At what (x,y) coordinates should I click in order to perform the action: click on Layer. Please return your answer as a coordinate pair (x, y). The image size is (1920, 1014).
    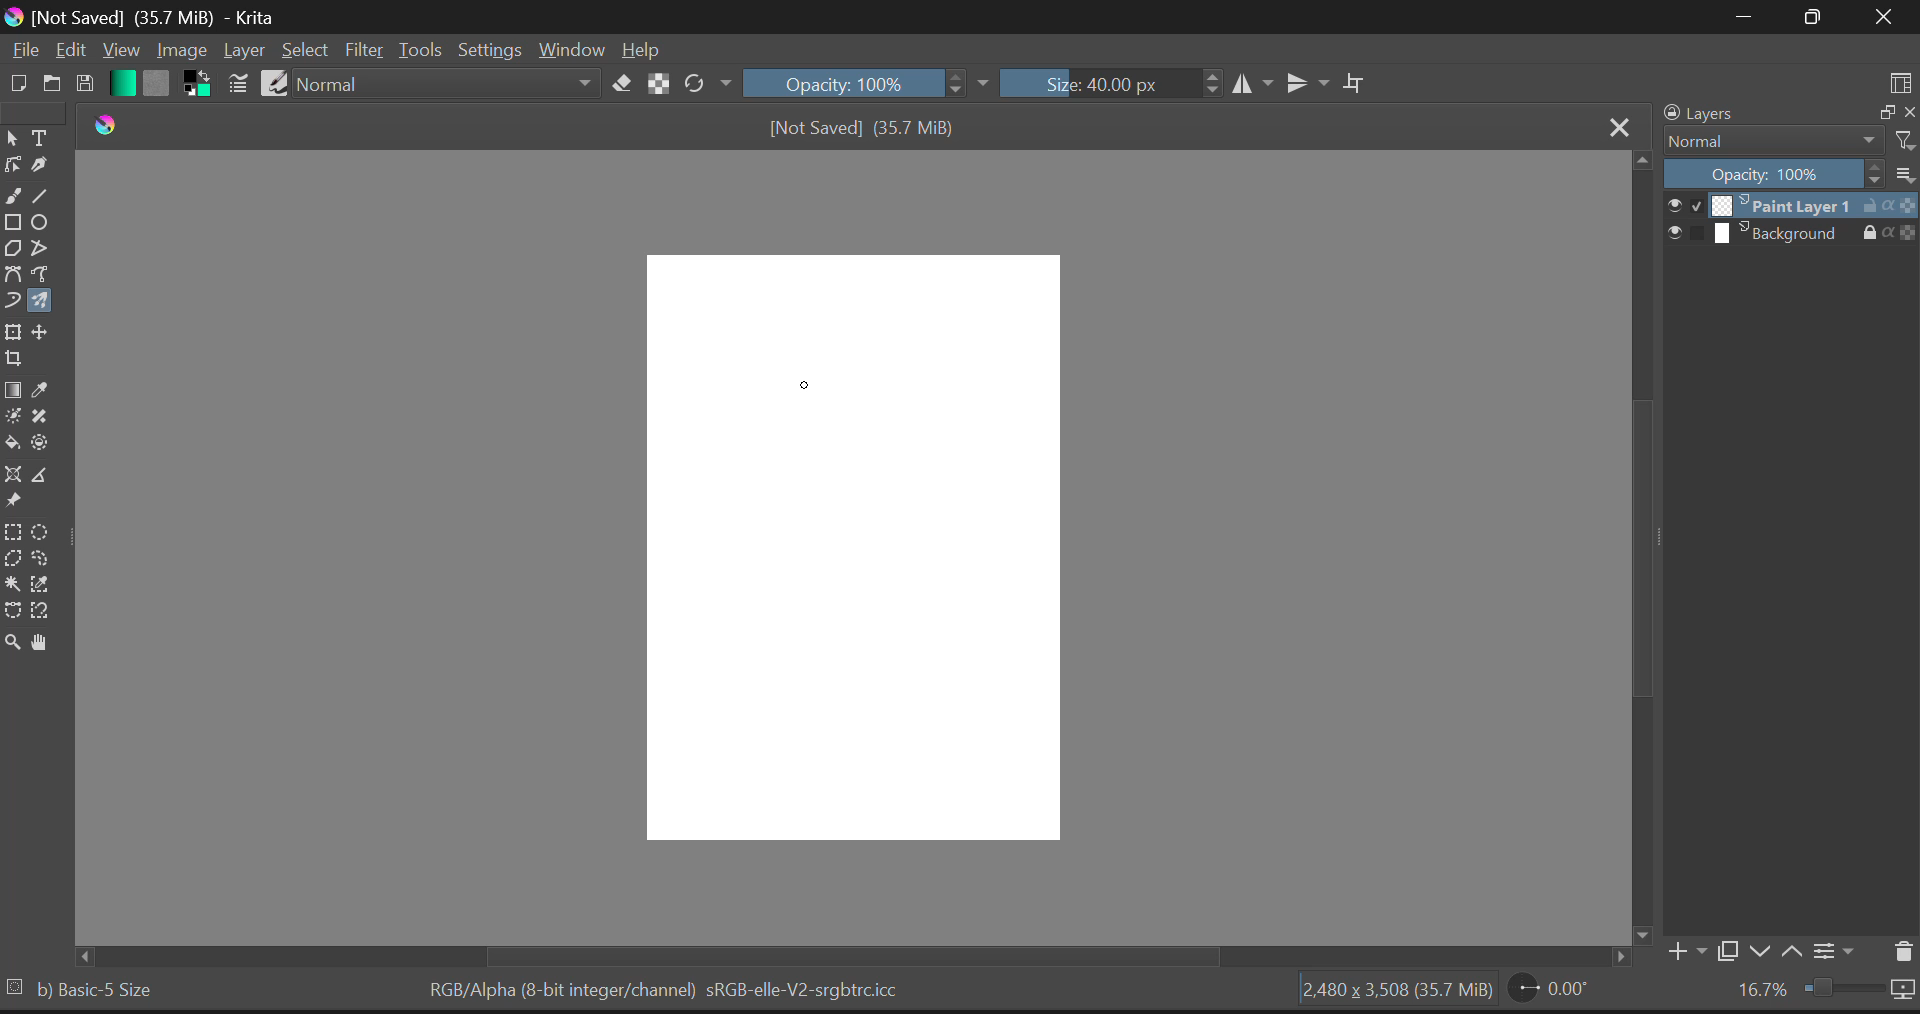
    Looking at the image, I should click on (244, 51).